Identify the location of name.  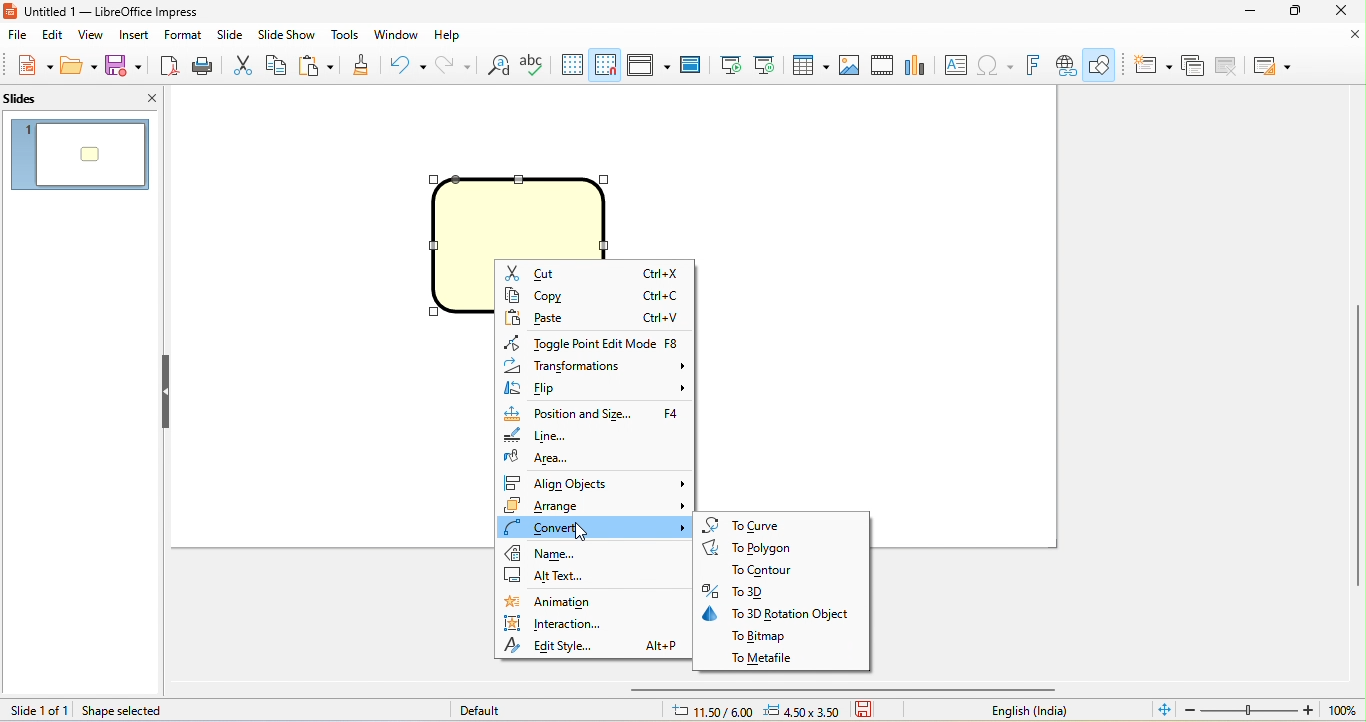
(559, 554).